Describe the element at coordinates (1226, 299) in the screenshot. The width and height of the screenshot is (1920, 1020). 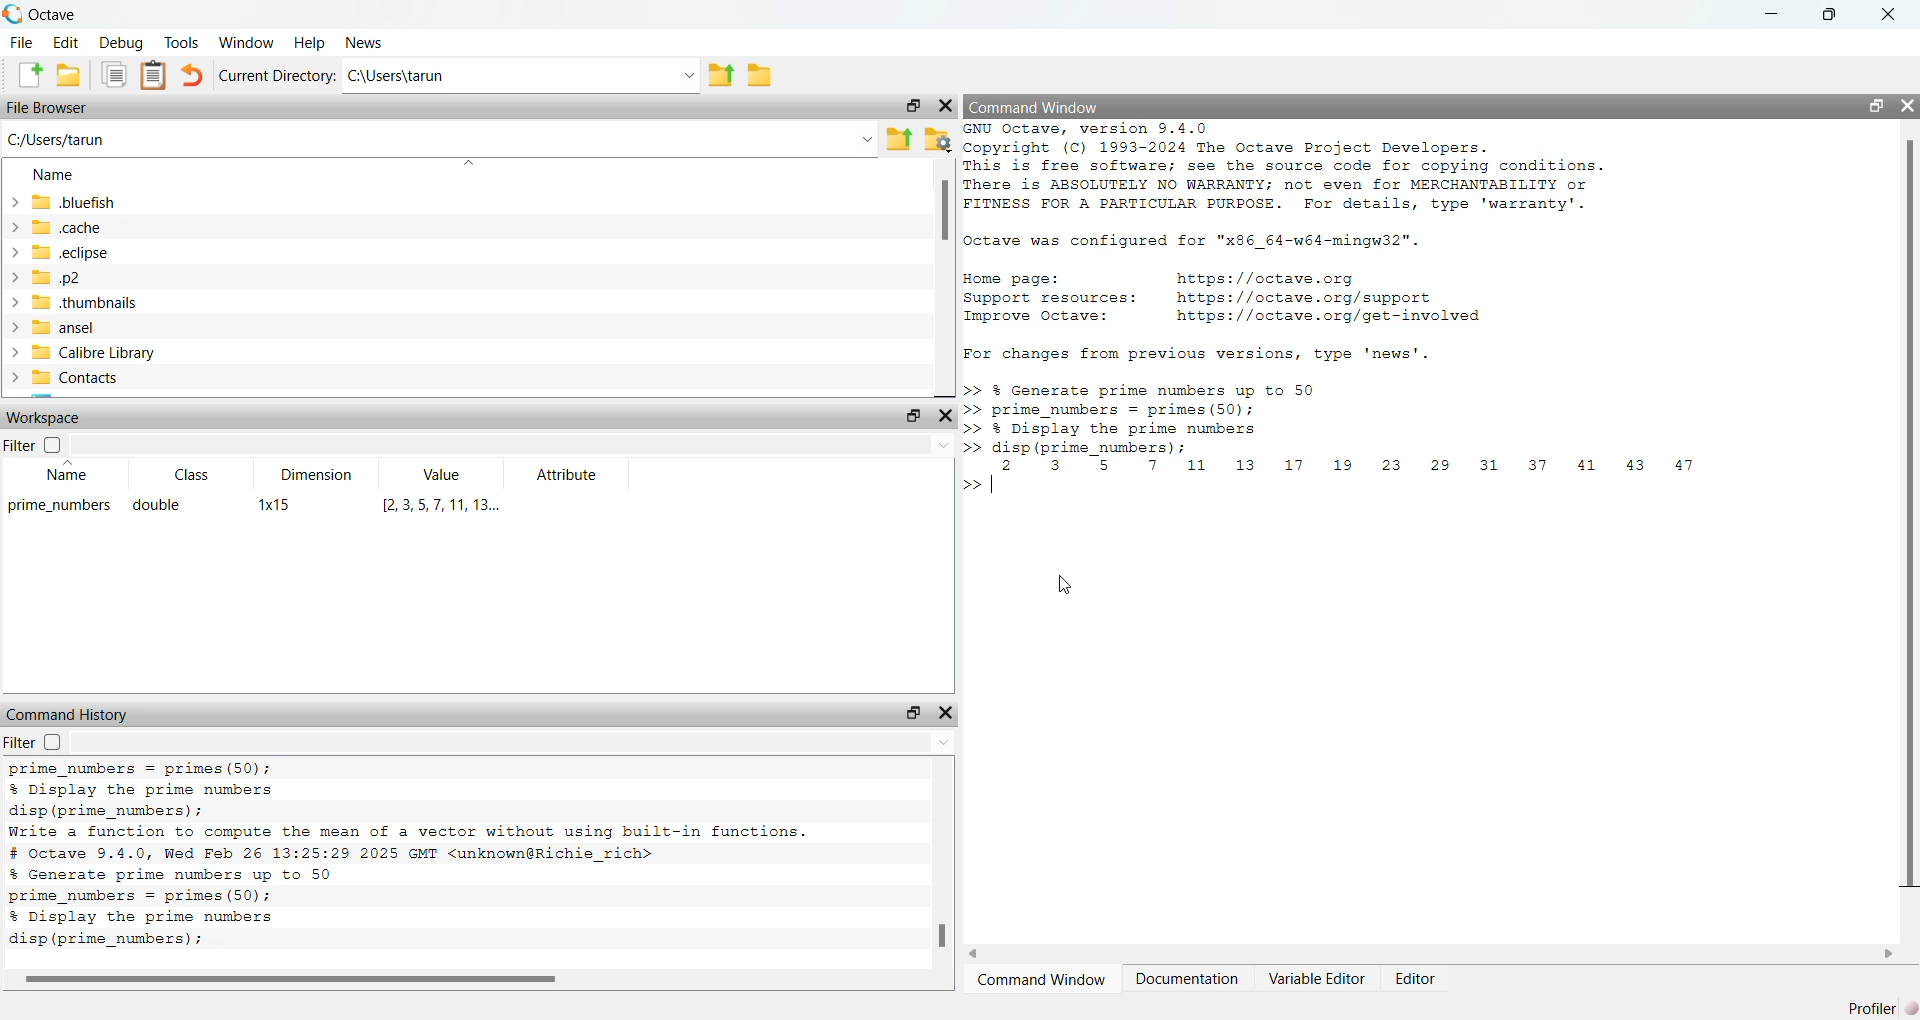
I see `Home page: https://octave.org
Support resources: https: //octave.org/support
Improve Octave: https://octave.org/get-involved` at that location.